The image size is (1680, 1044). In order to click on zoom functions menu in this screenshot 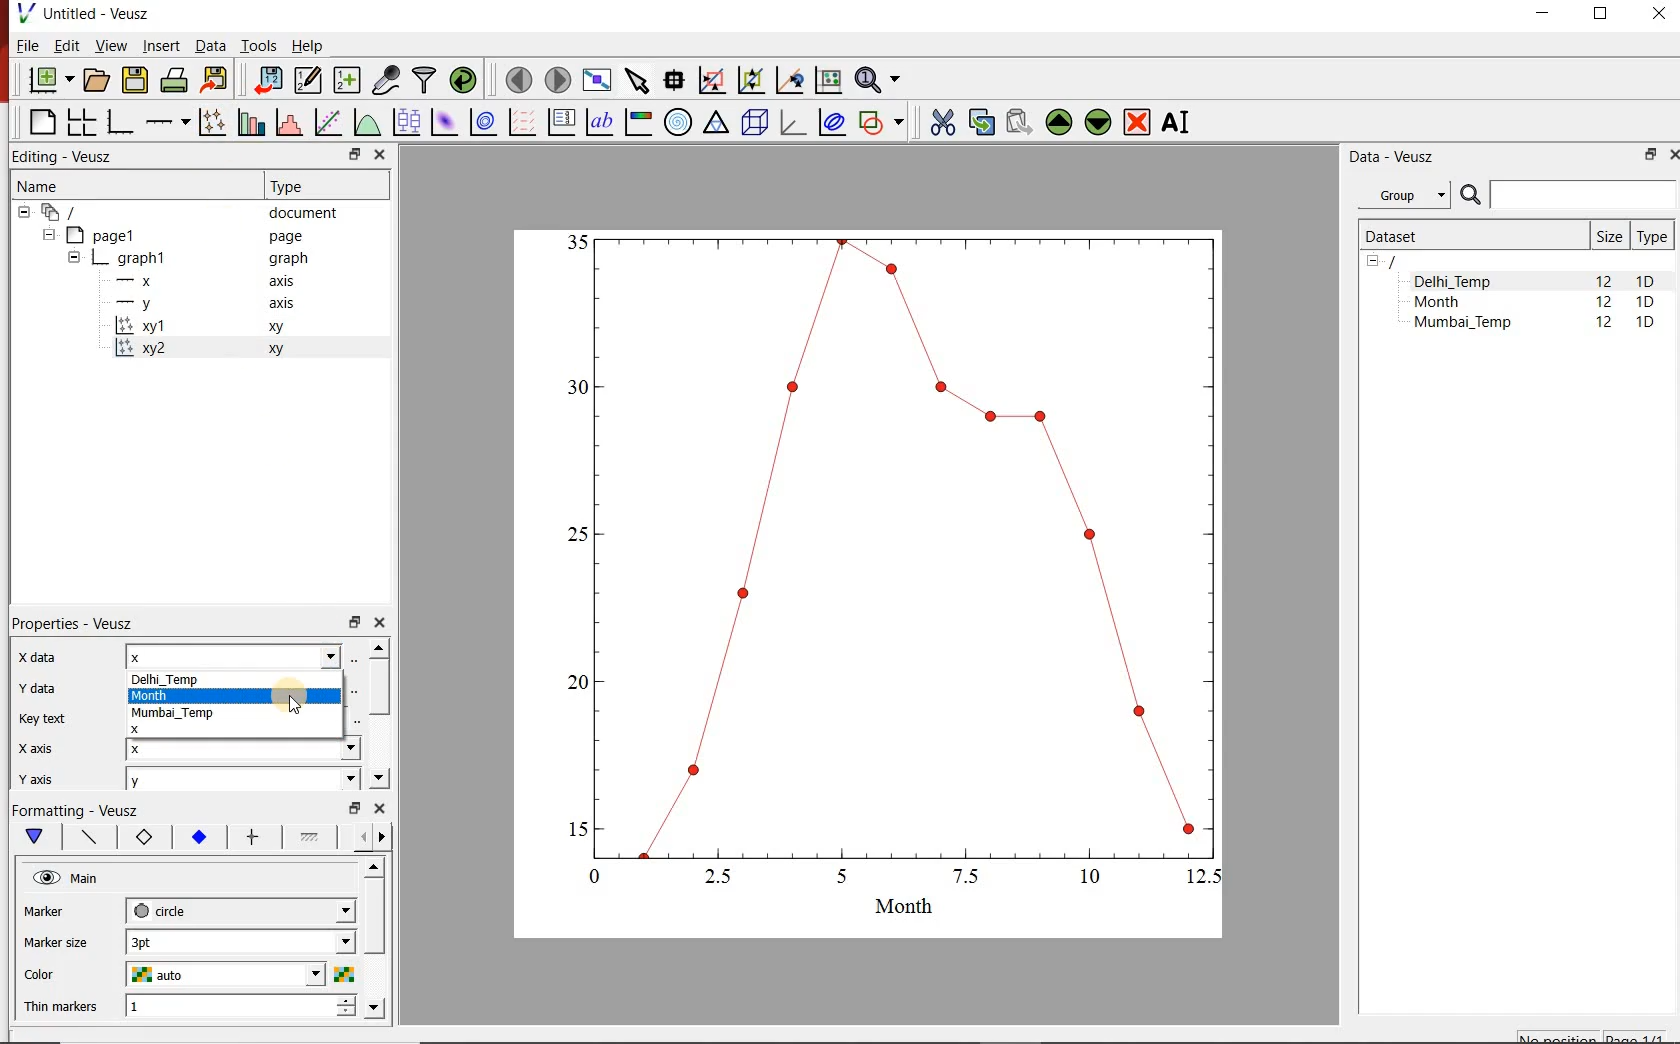, I will do `click(880, 80)`.